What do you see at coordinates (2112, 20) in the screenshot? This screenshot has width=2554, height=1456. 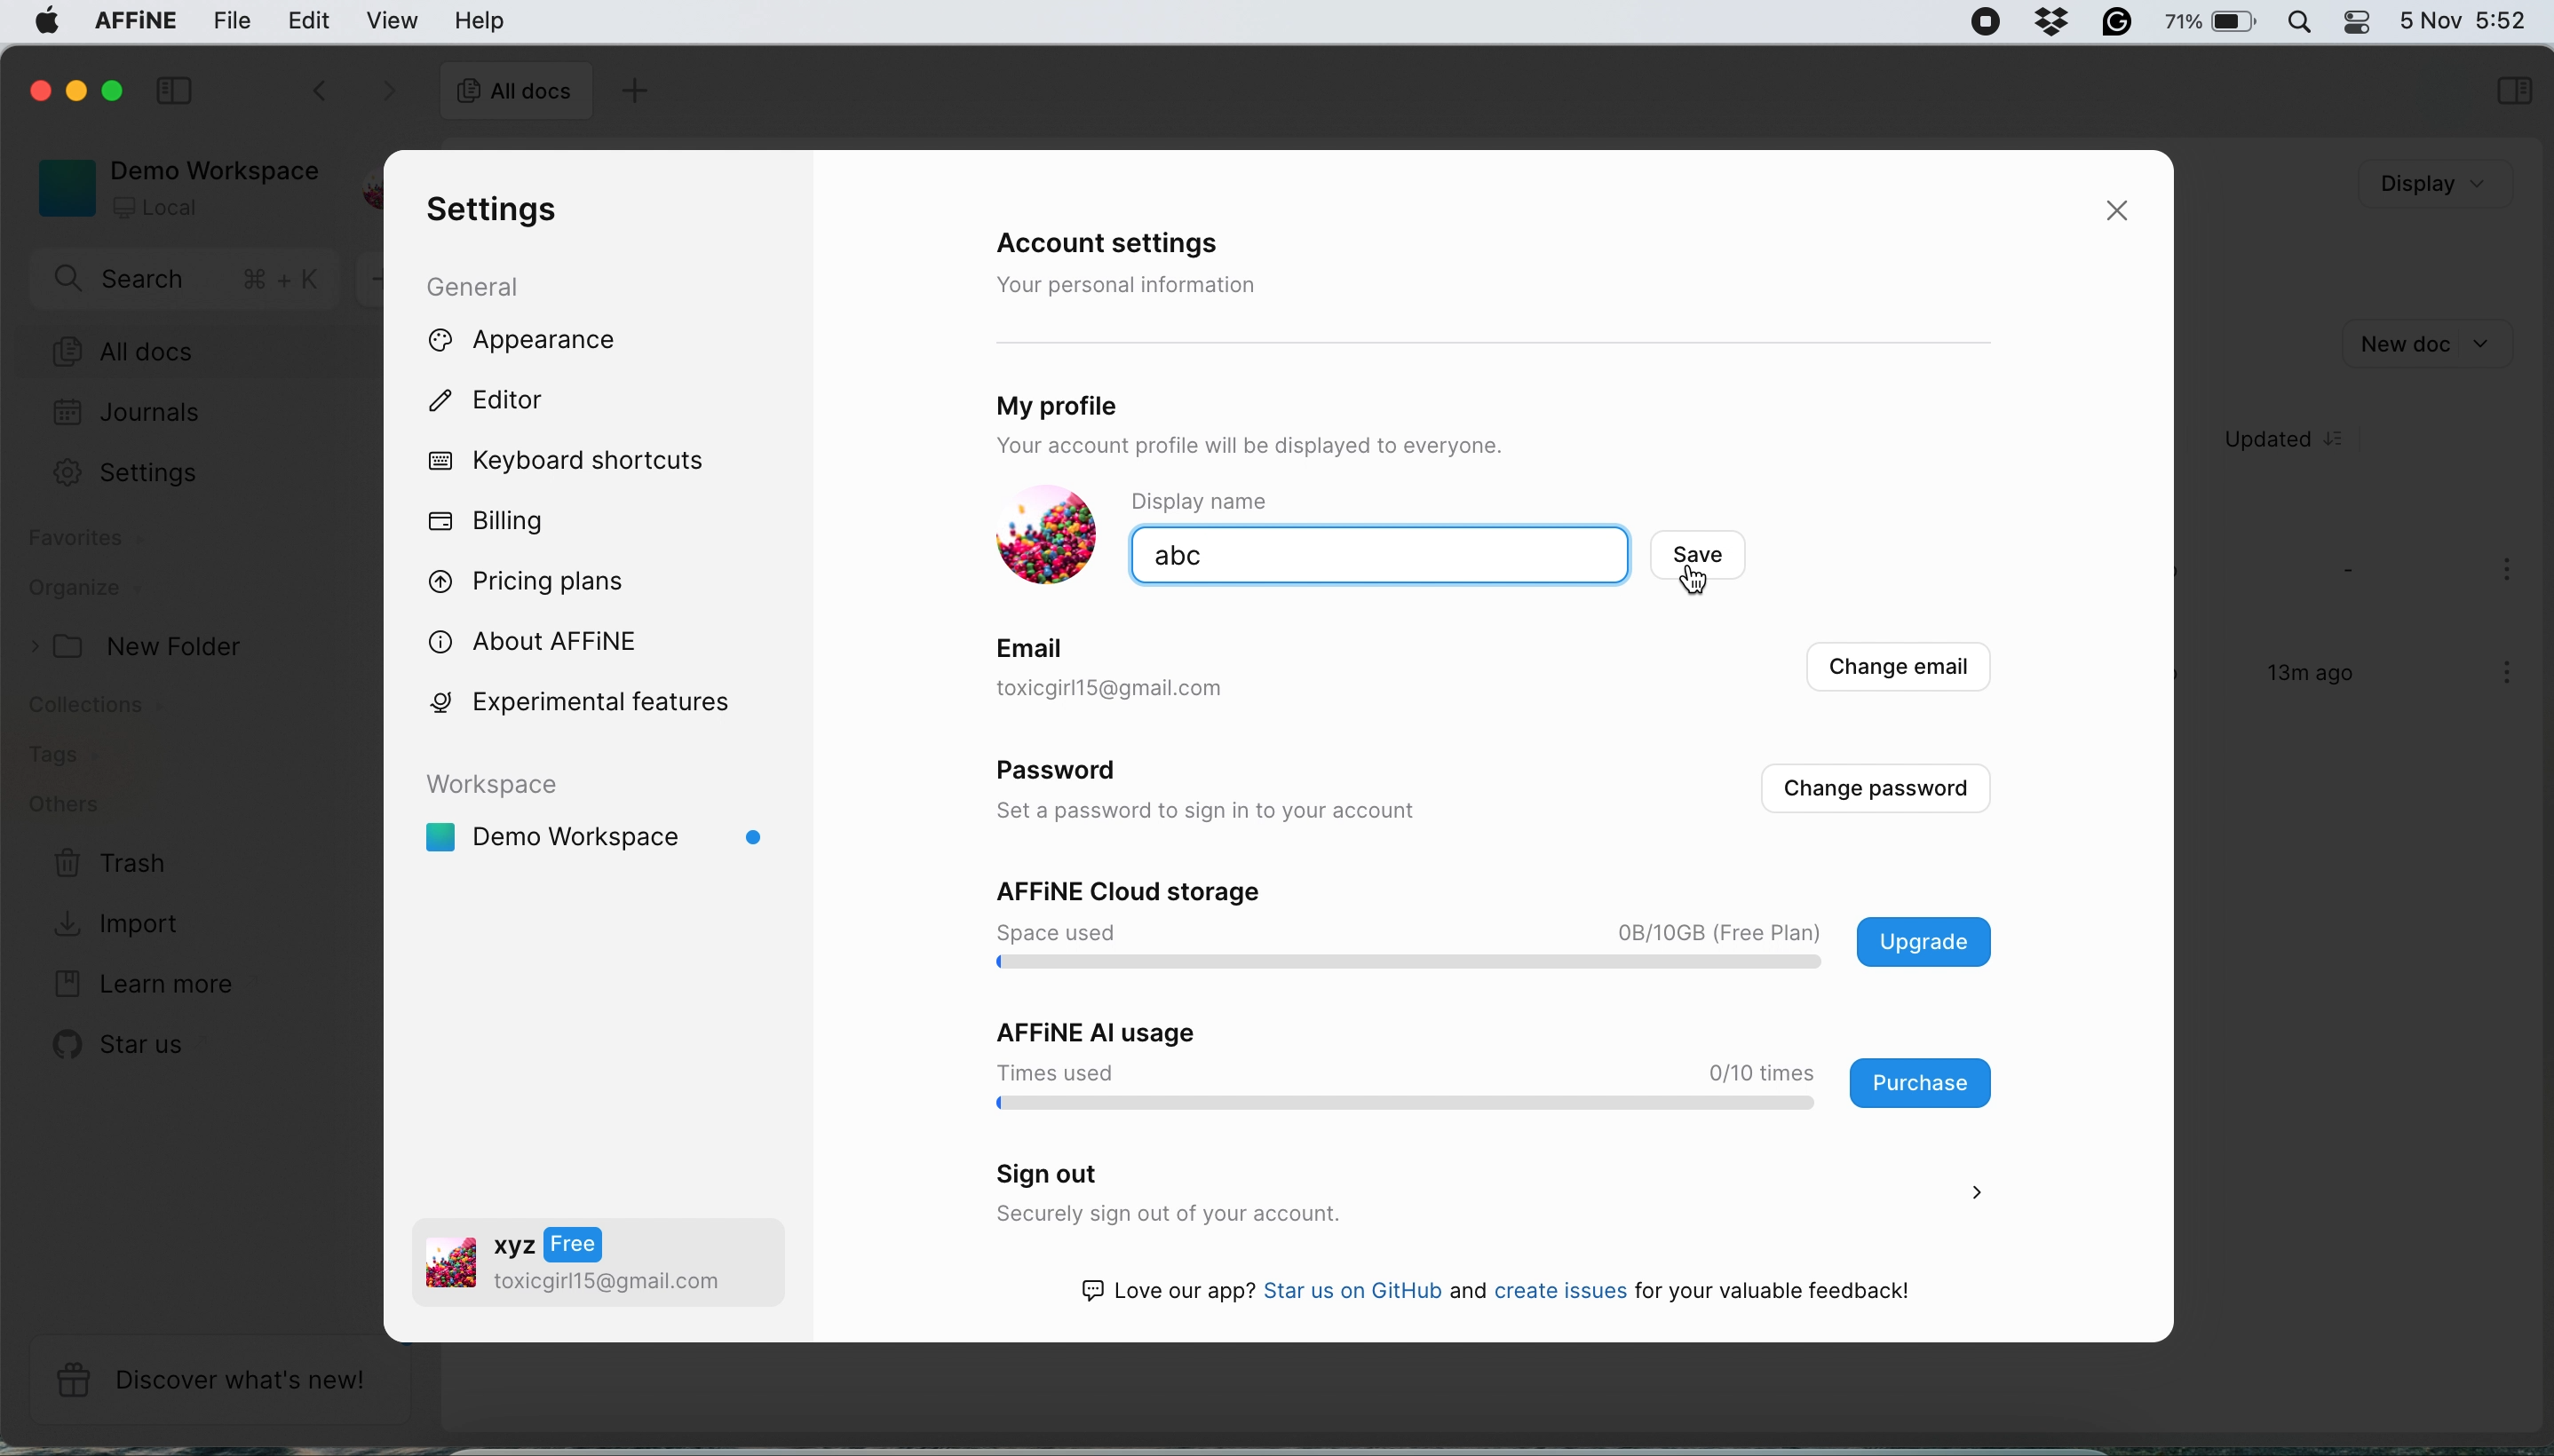 I see `grammarly` at bounding box center [2112, 20].